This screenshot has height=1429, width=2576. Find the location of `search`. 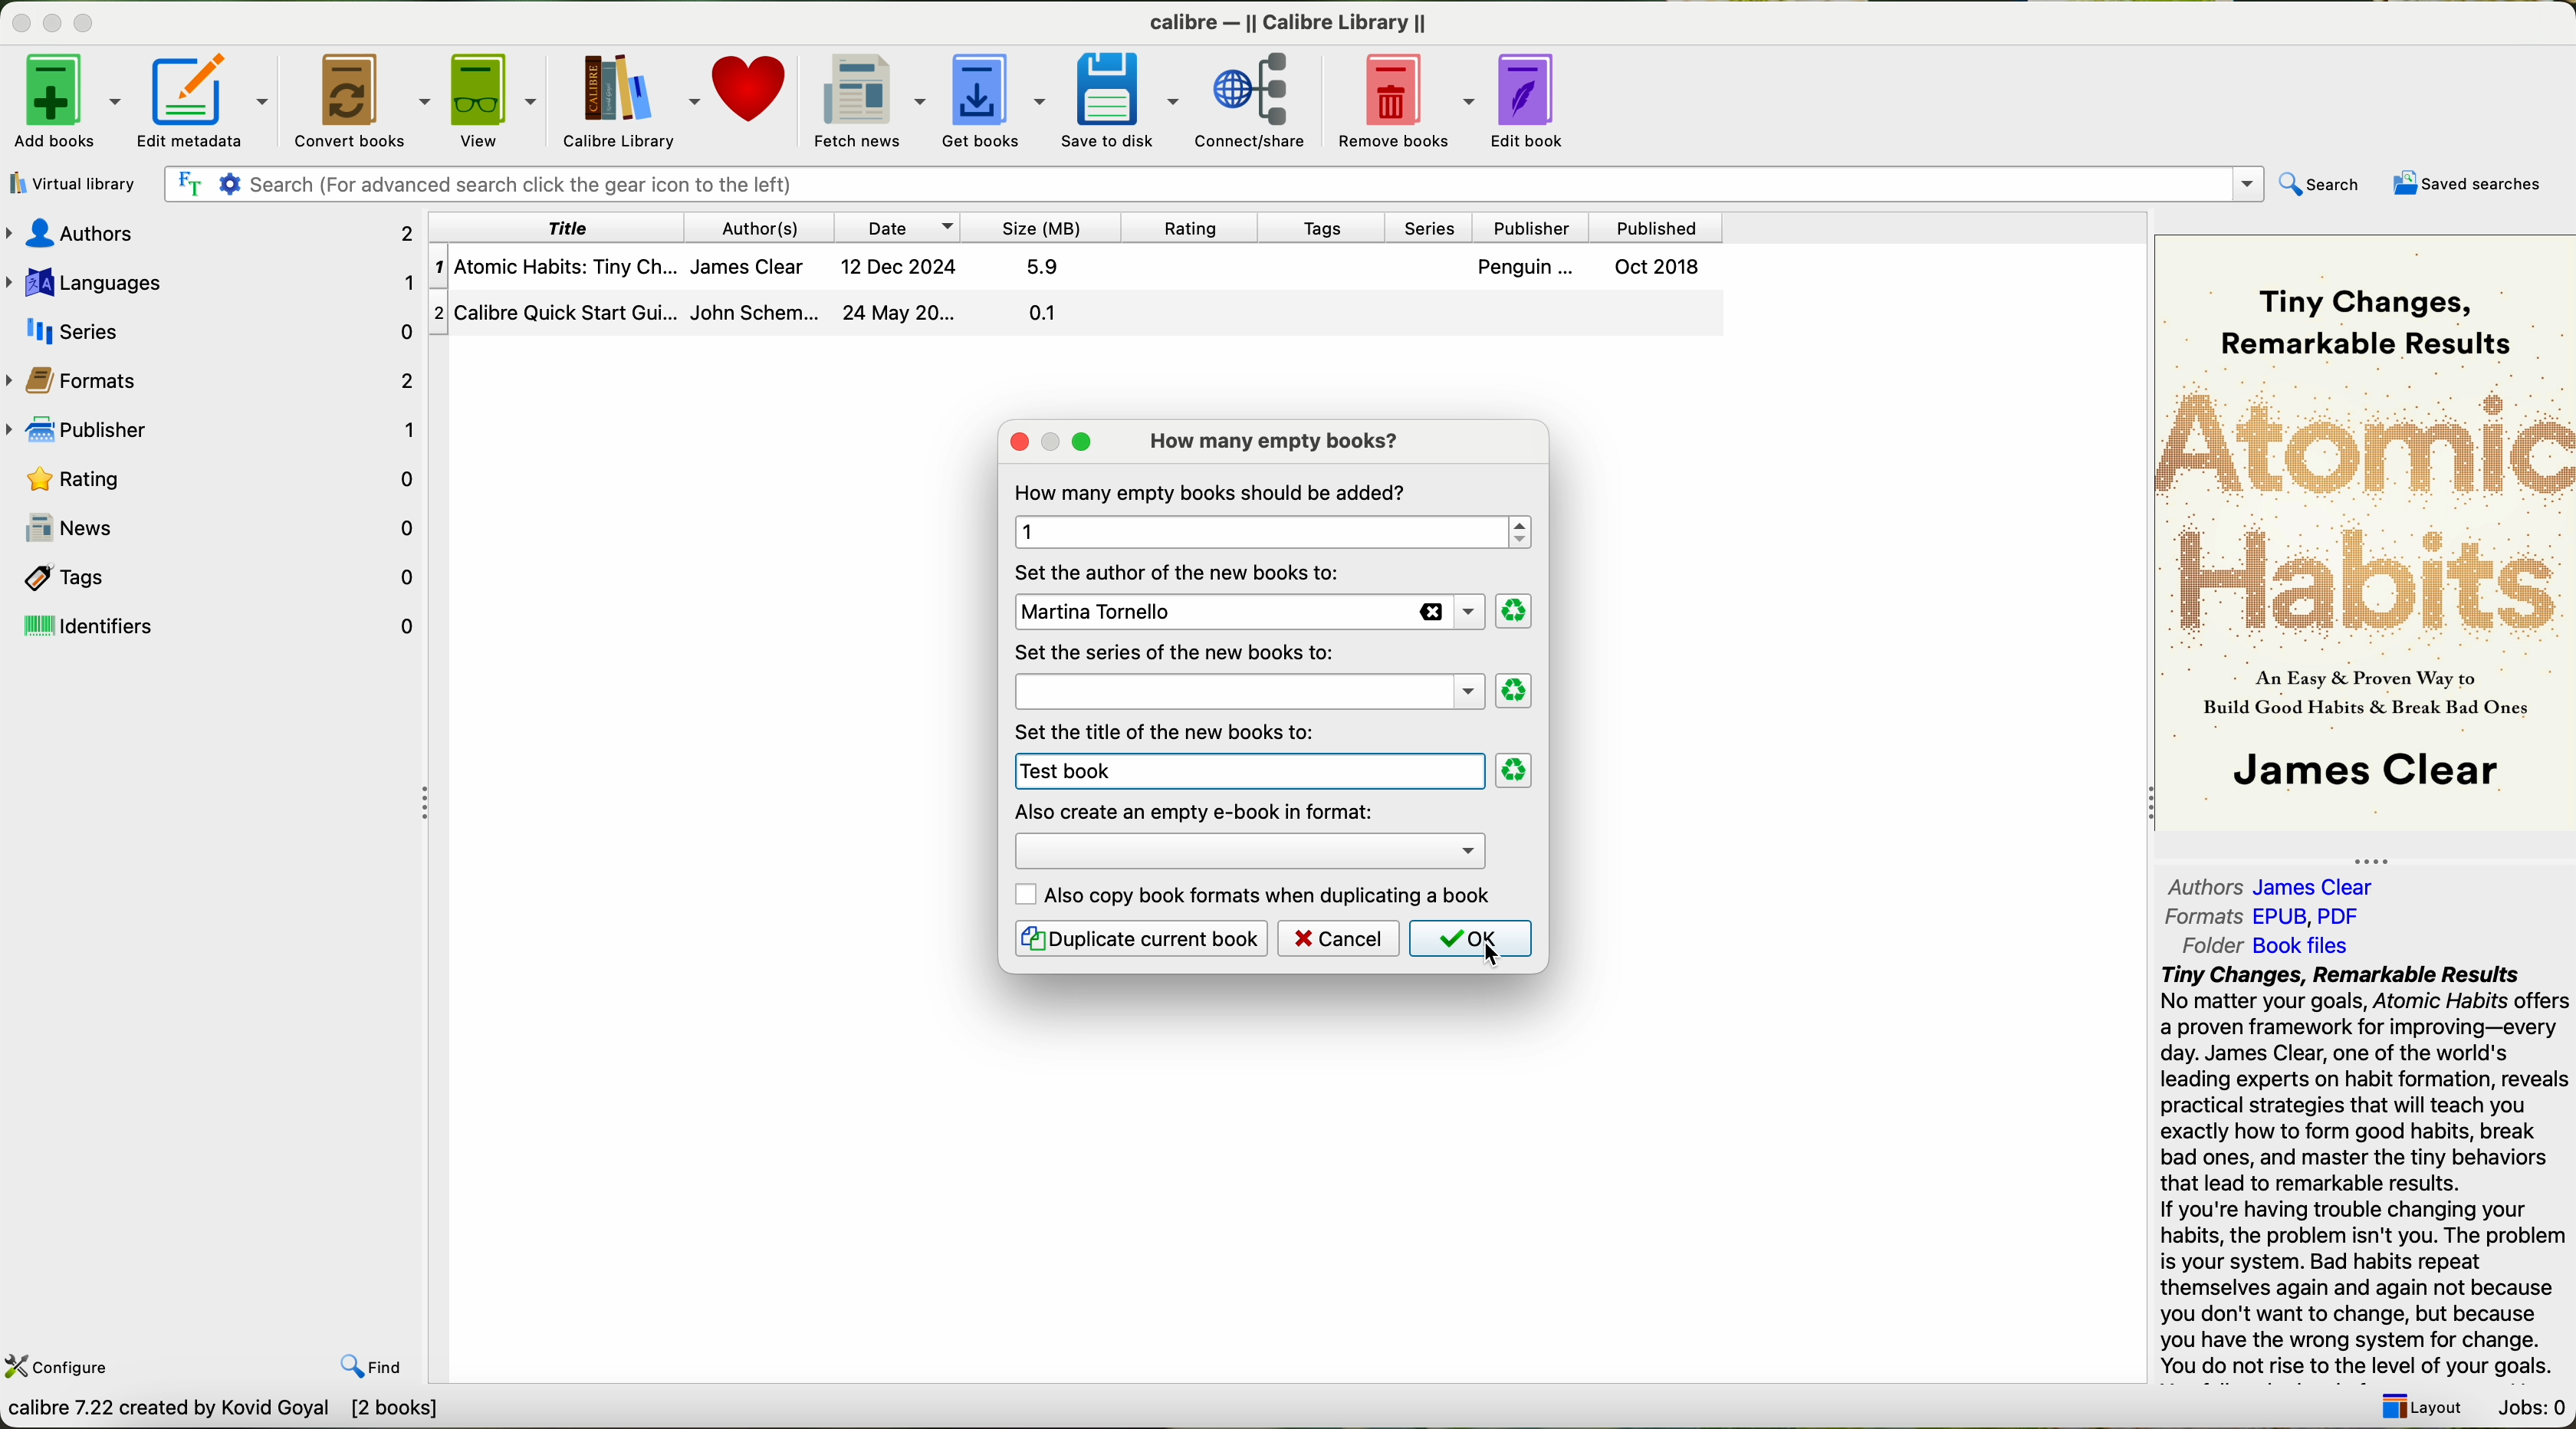

search is located at coordinates (2325, 182).